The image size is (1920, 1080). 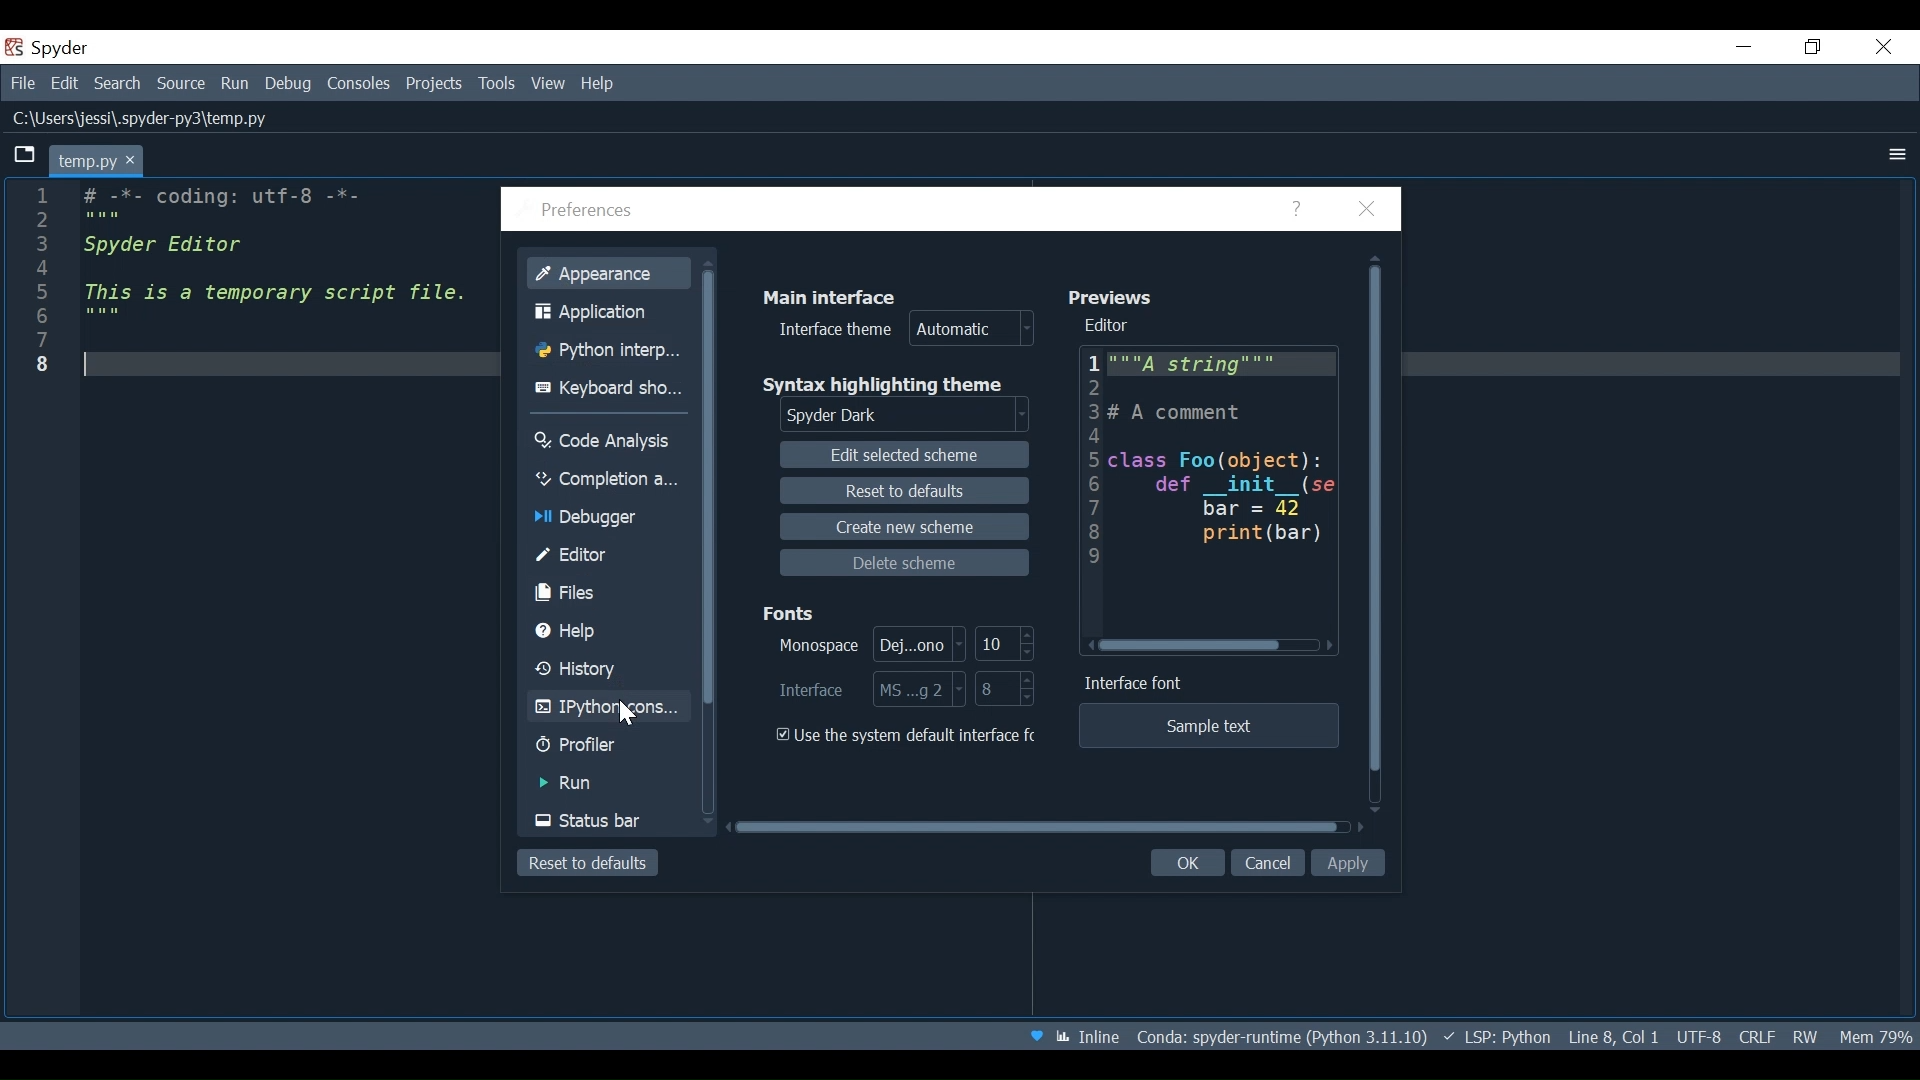 I want to click on Select Interface Font Size, so click(x=1004, y=690).